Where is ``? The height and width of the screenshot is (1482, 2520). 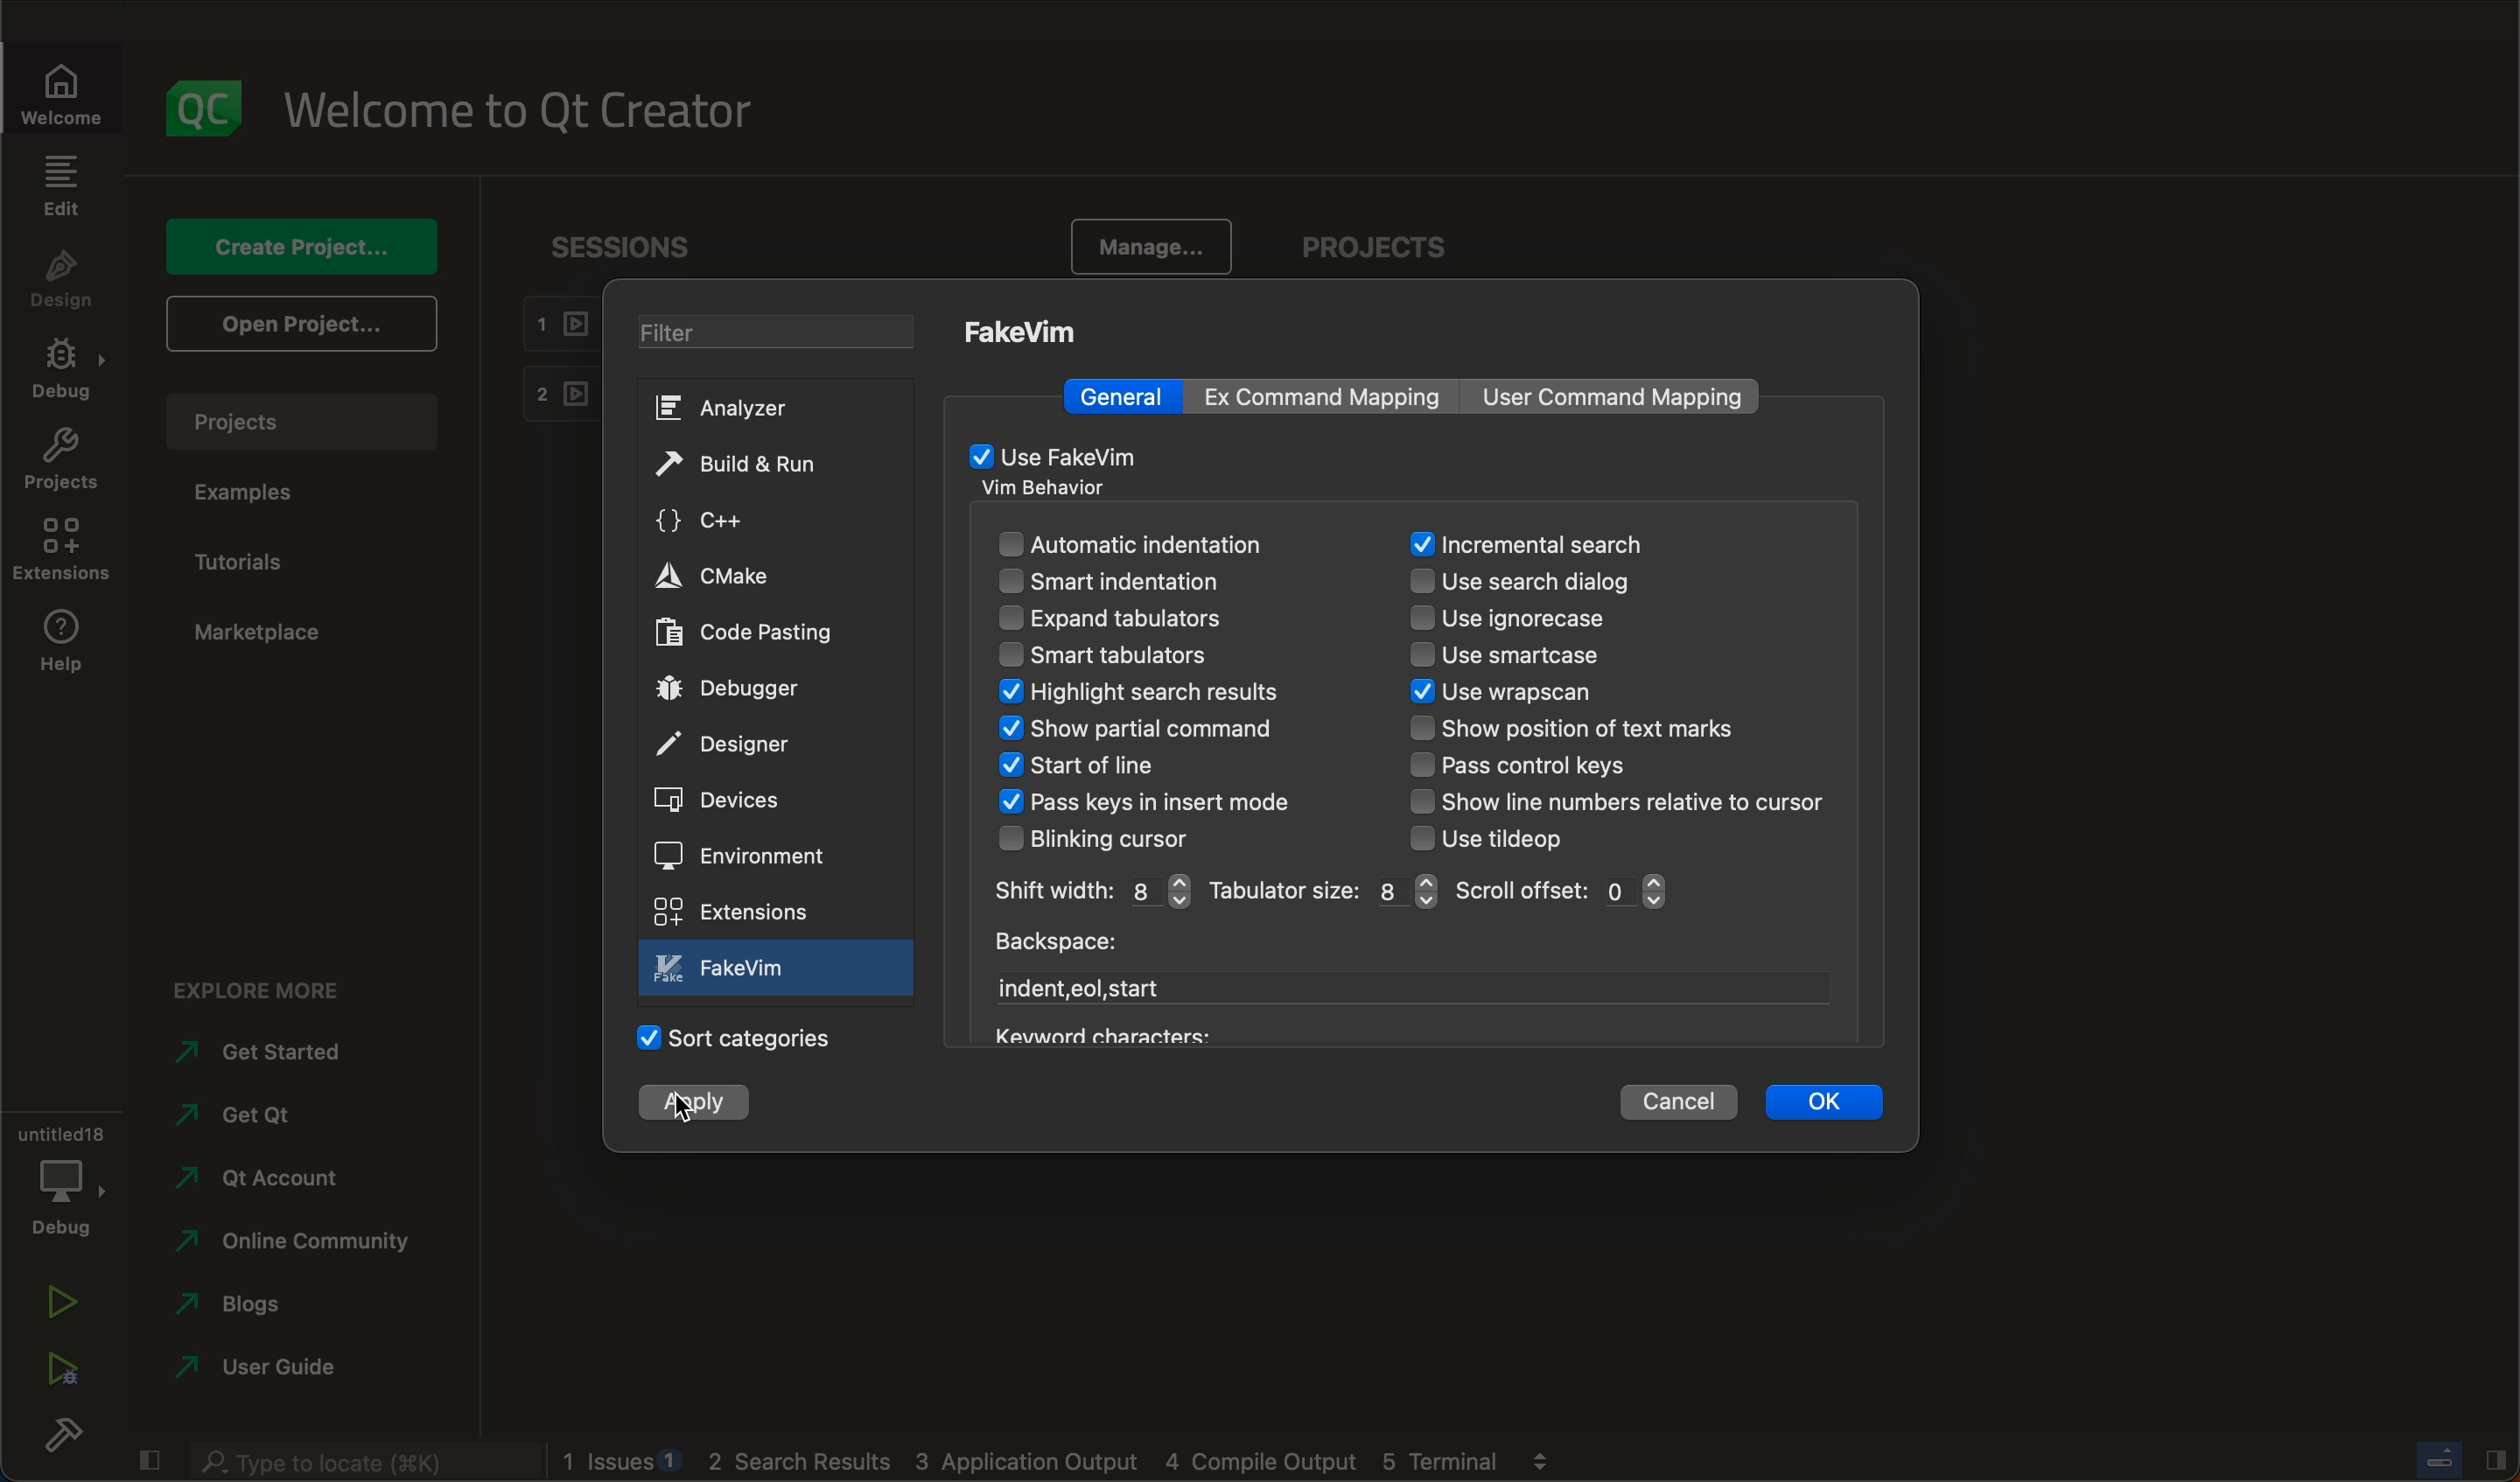
 is located at coordinates (1120, 1038).